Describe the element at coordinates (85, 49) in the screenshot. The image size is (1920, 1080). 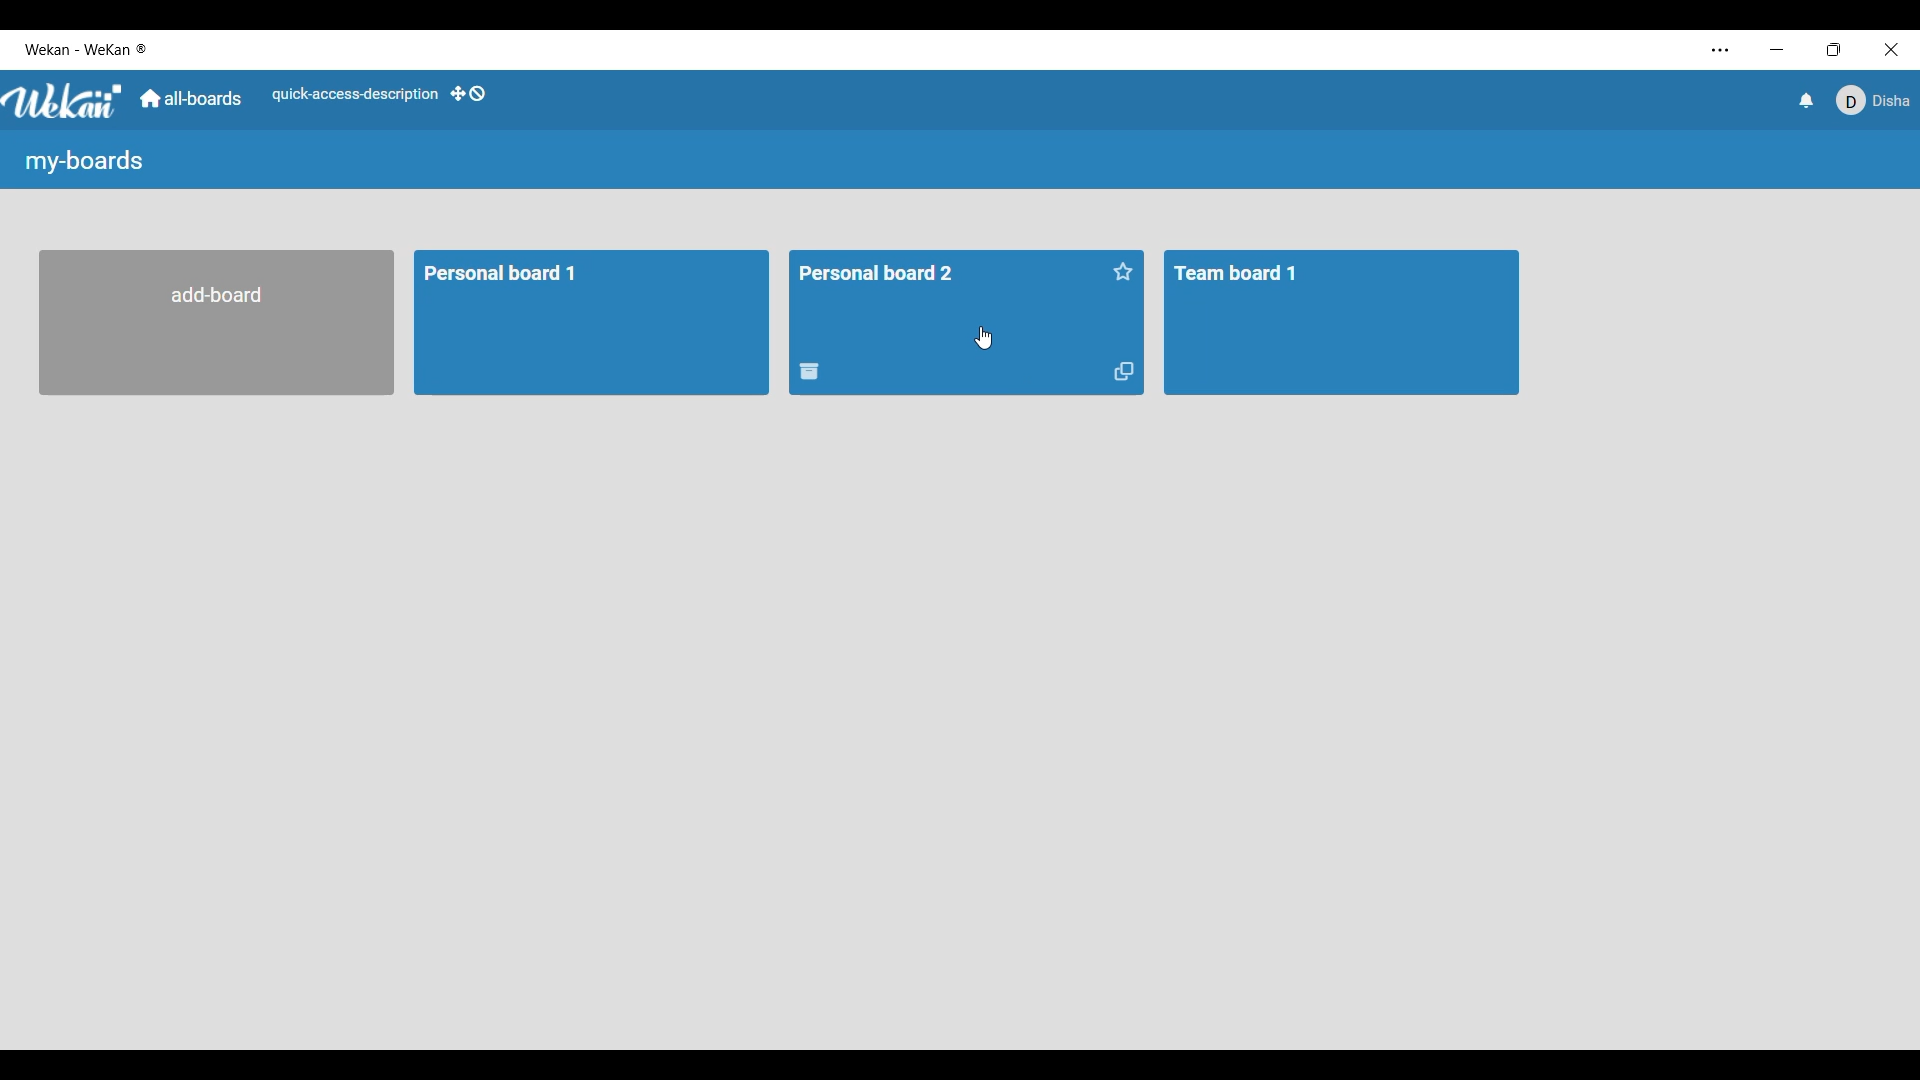
I see `Software name` at that location.